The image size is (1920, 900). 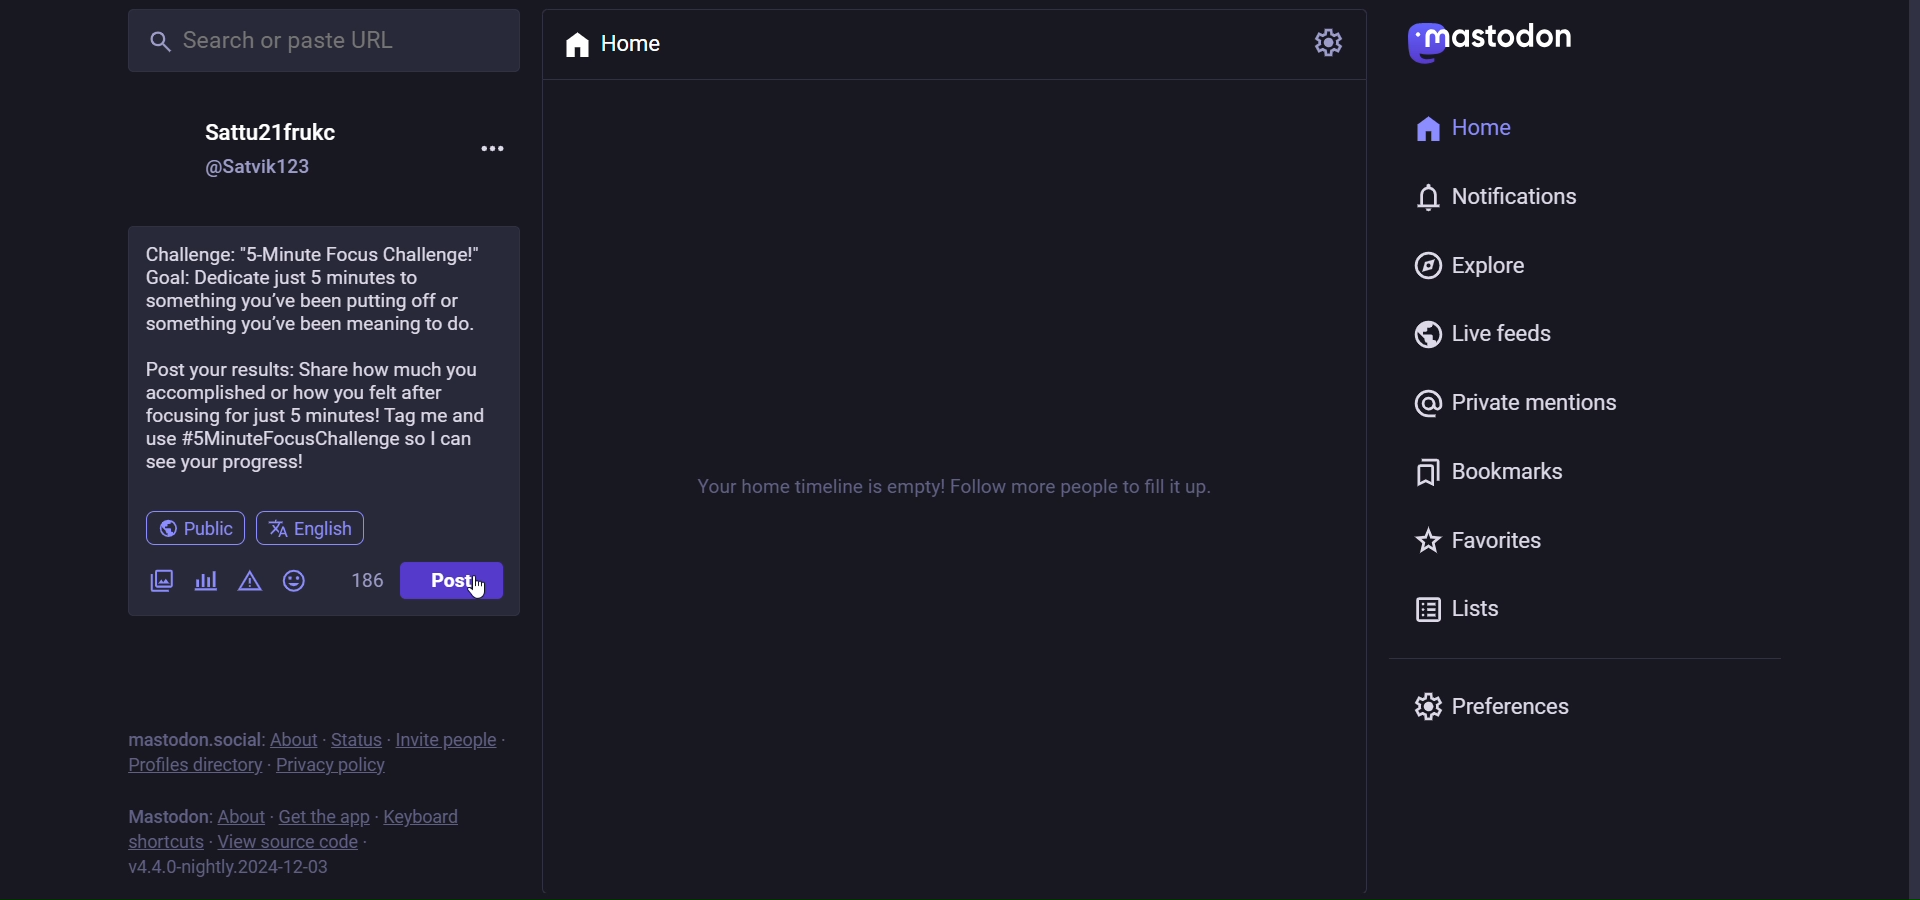 I want to click on mastodon, so click(x=162, y=814).